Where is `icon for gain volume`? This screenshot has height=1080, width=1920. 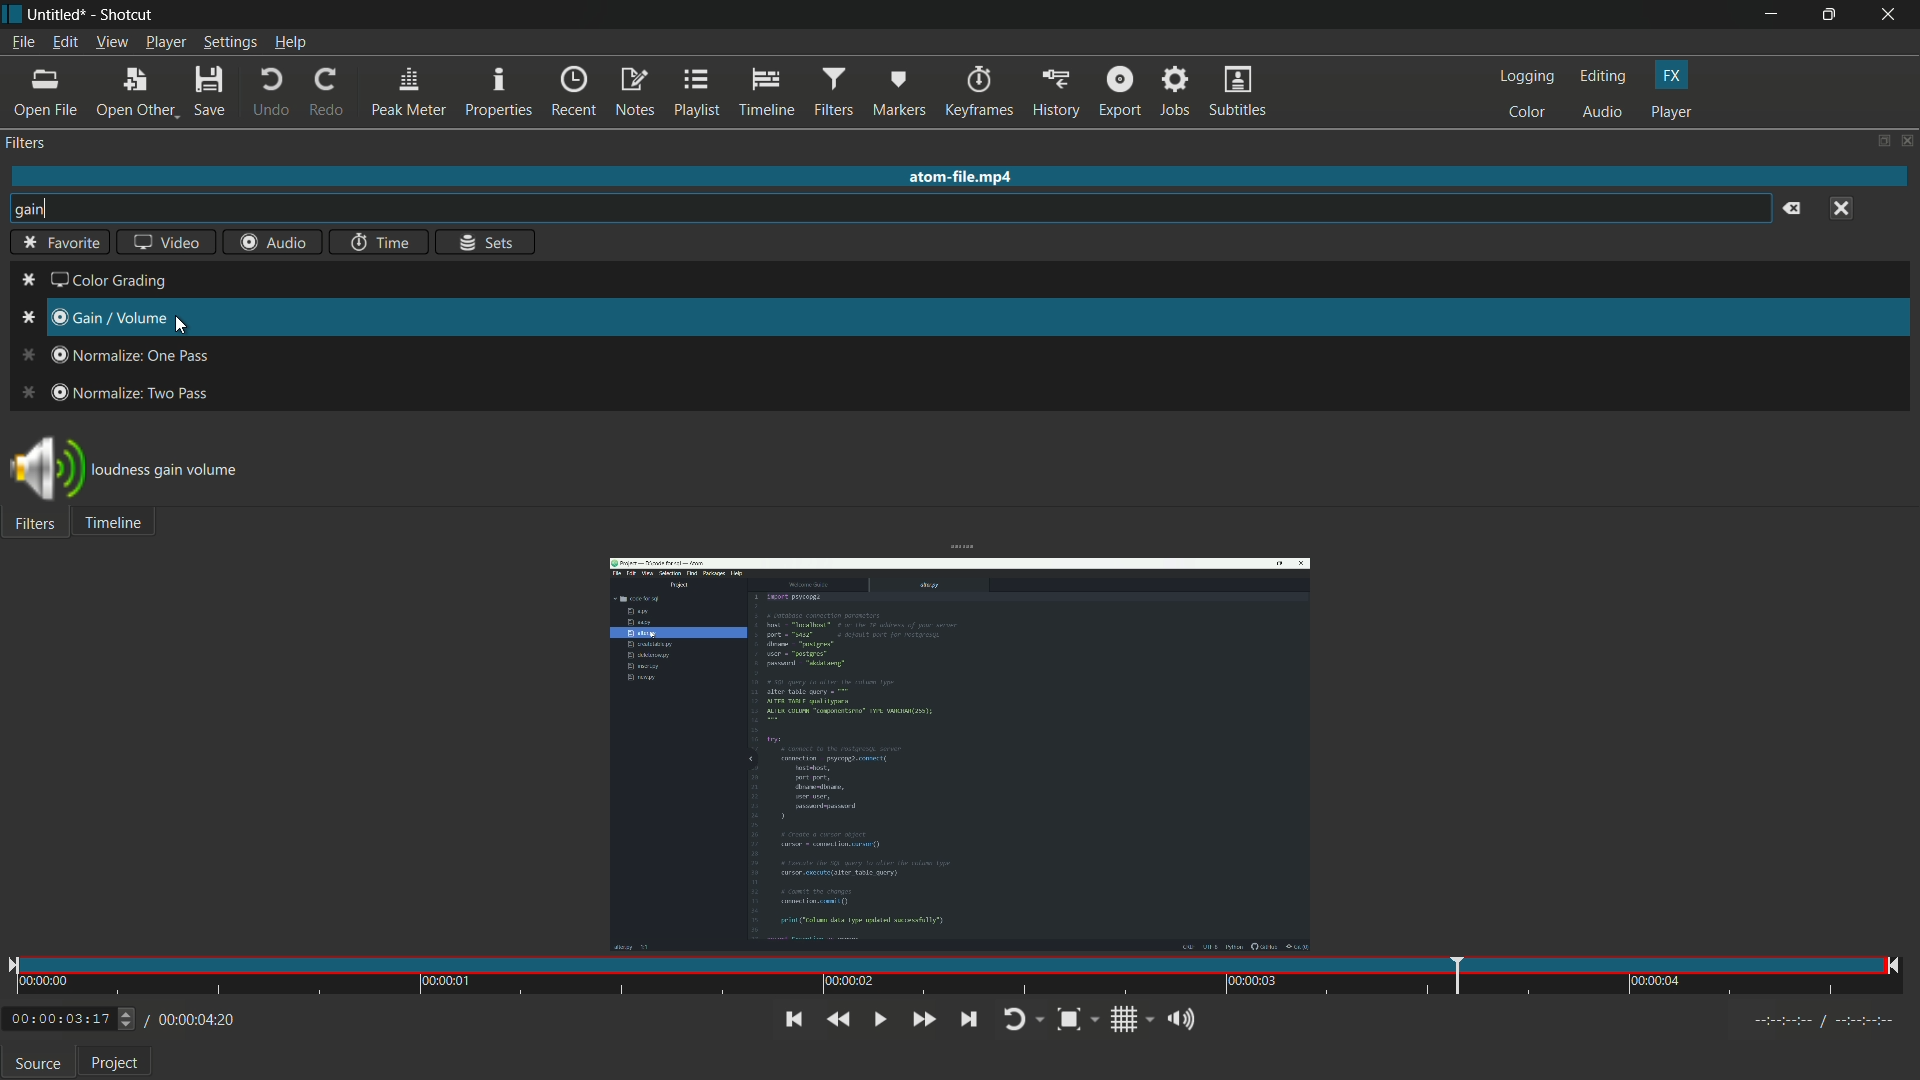 icon for gain volume is located at coordinates (45, 472).